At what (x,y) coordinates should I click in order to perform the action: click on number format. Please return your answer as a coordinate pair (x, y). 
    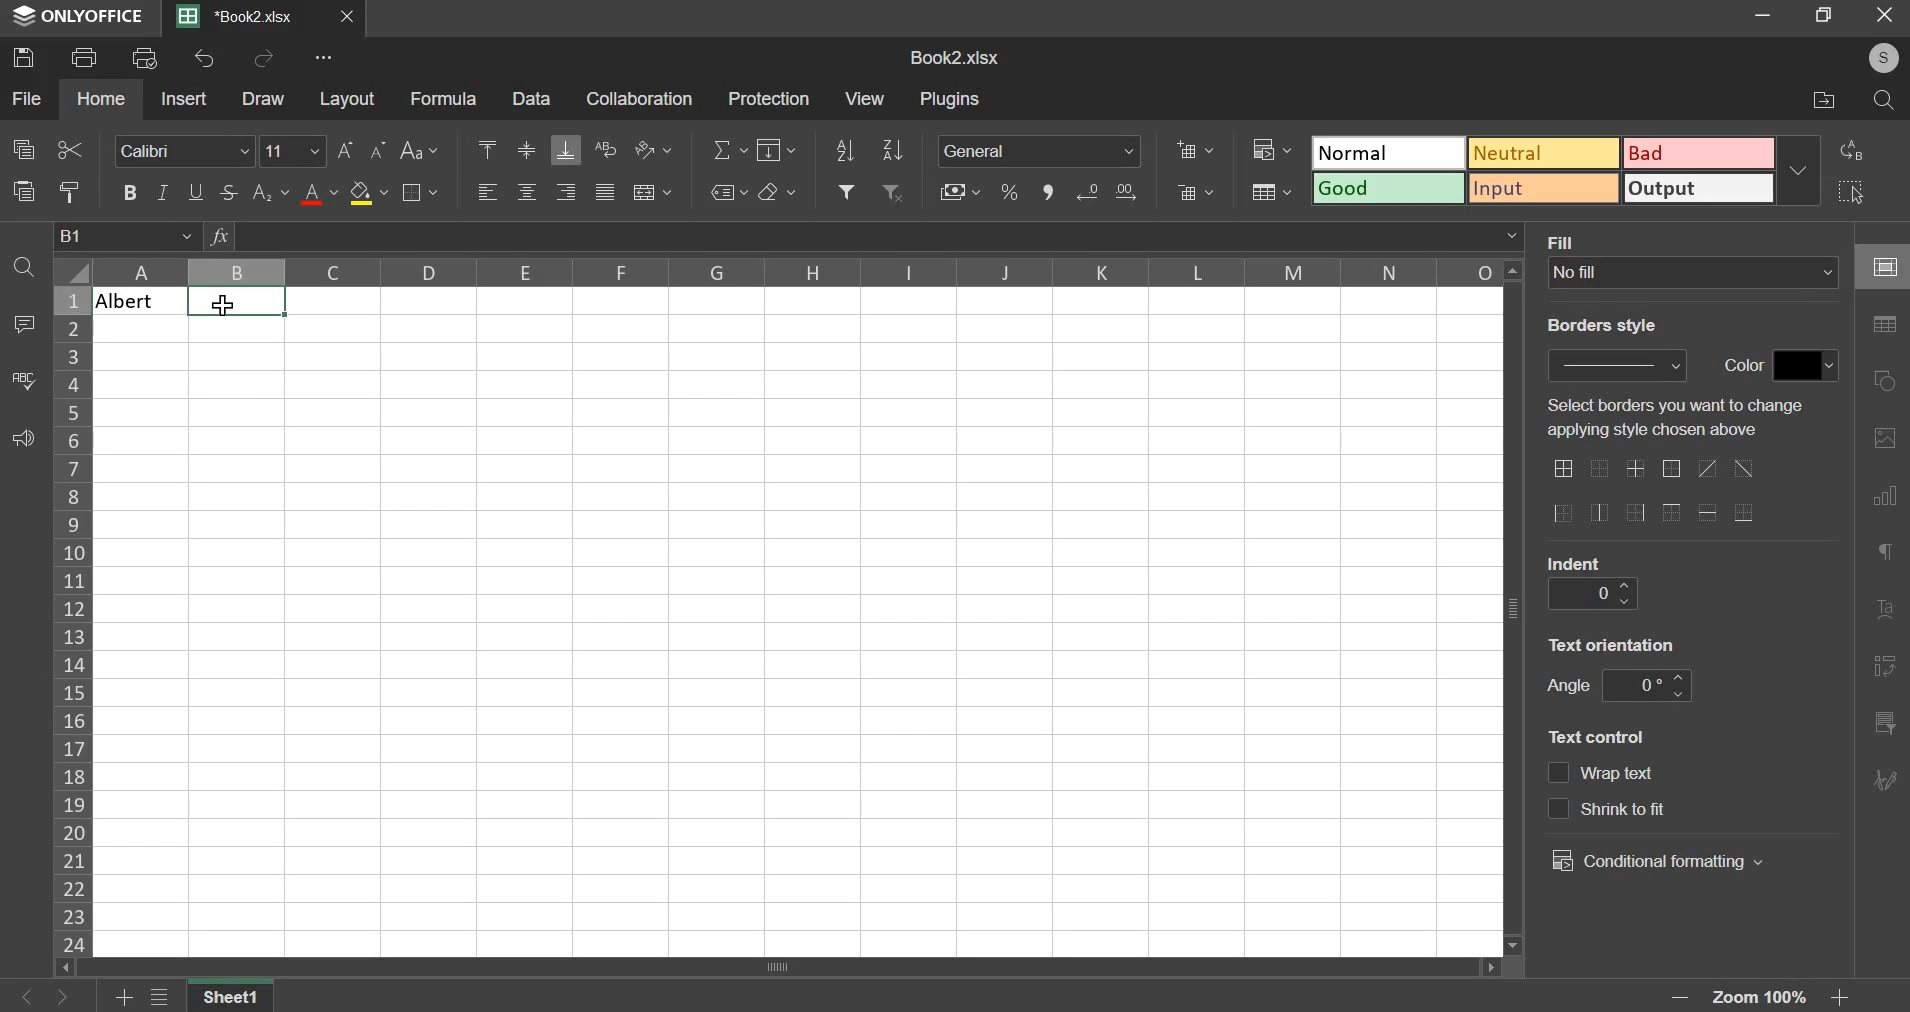
    Looking at the image, I should click on (1045, 152).